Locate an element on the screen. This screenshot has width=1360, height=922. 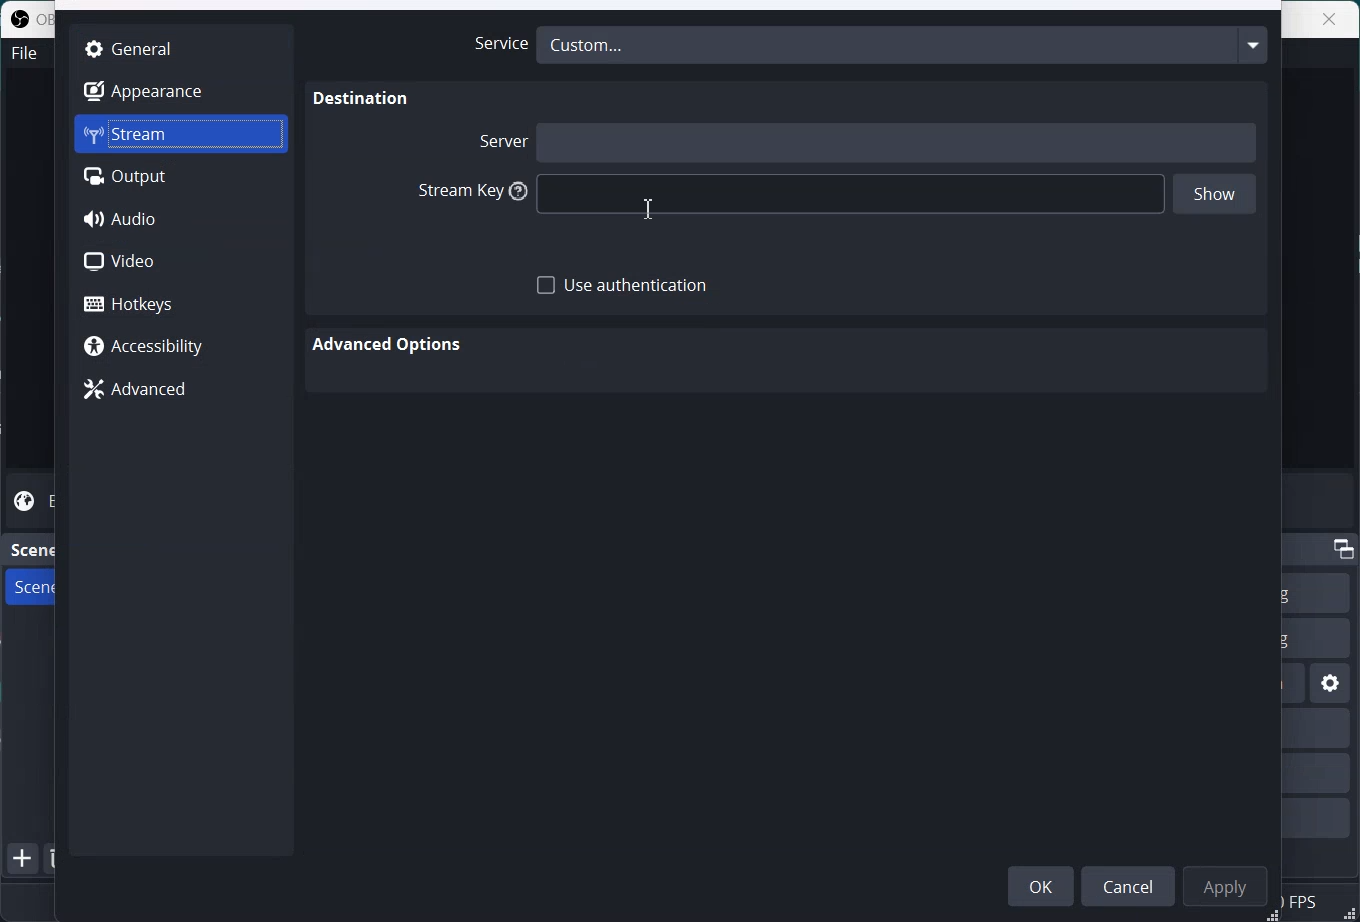
Window adjuster is located at coordinates (1274, 915).